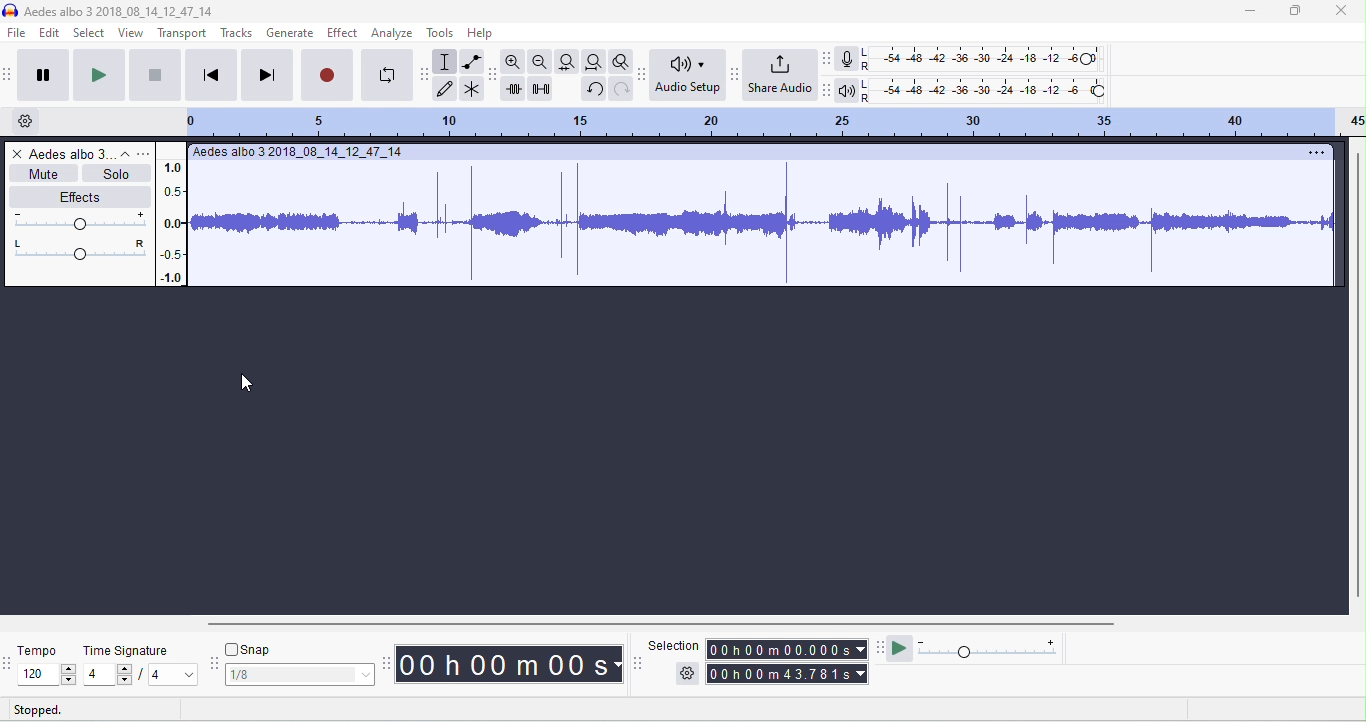  Describe the element at coordinates (541, 88) in the screenshot. I see `silence selection` at that location.